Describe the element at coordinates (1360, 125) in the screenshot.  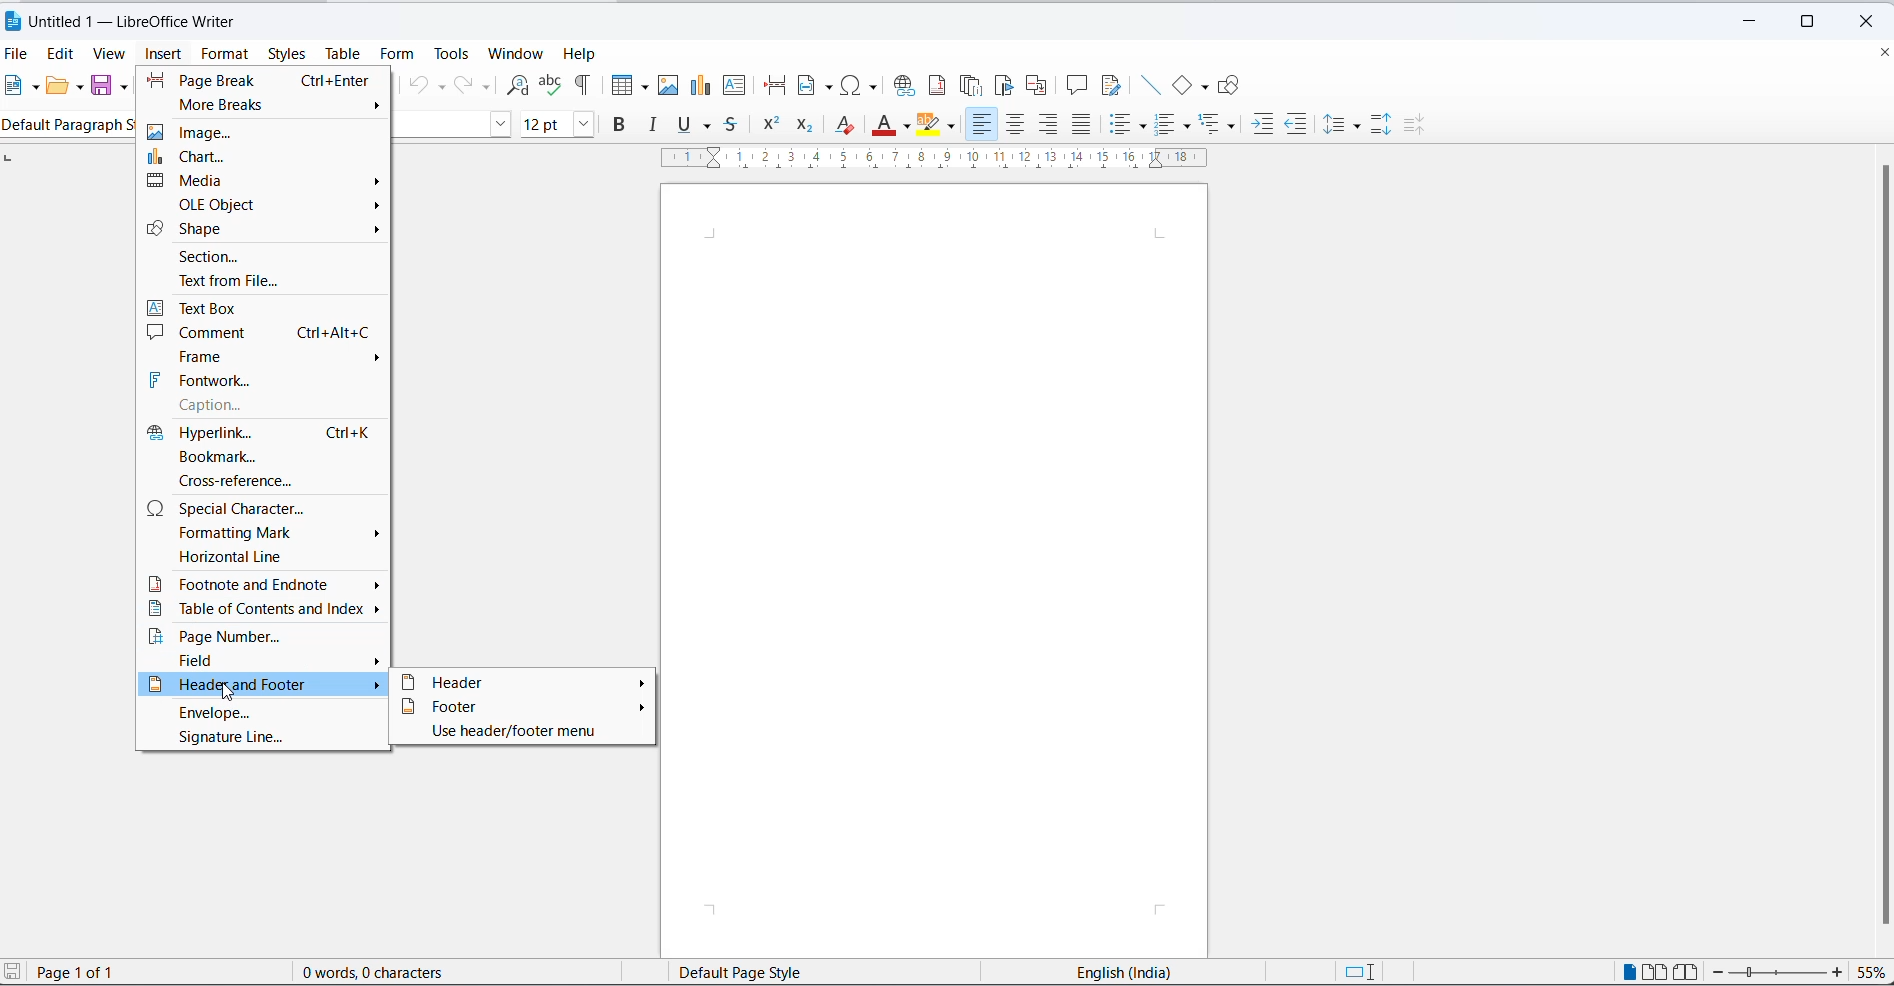
I see `line spacing options` at that location.